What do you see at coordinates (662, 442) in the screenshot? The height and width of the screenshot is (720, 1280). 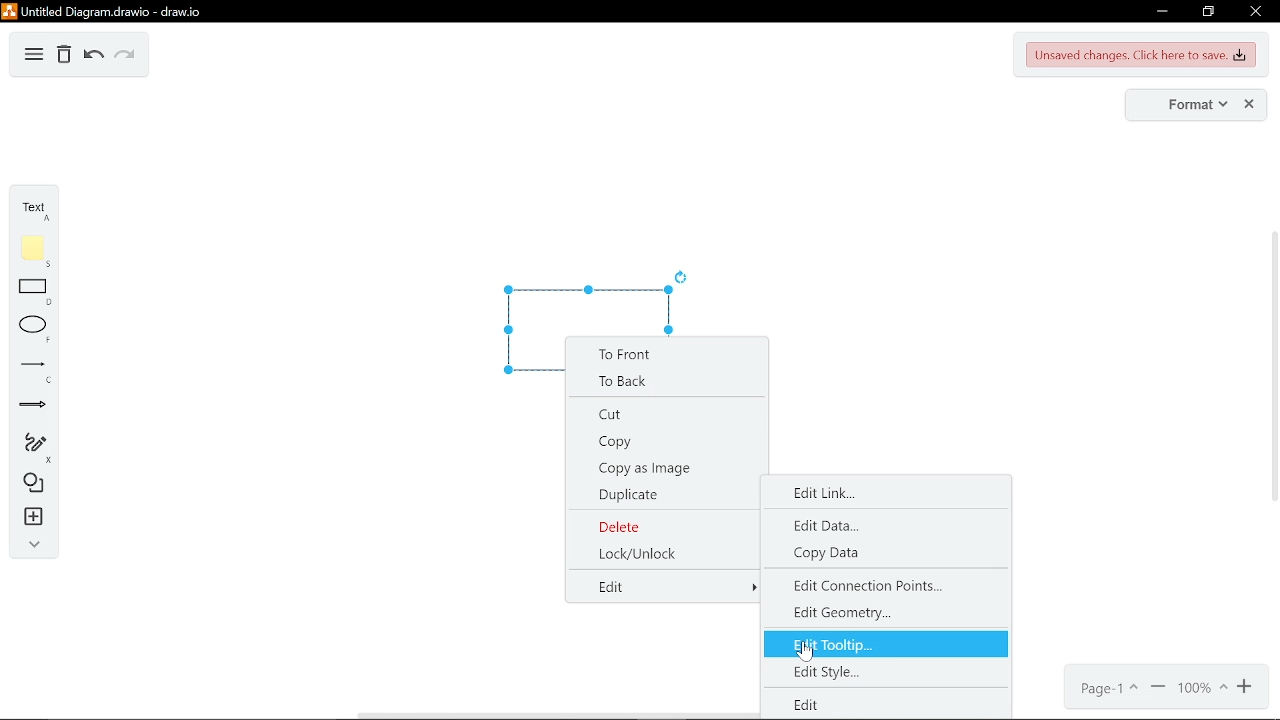 I see `copy` at bounding box center [662, 442].